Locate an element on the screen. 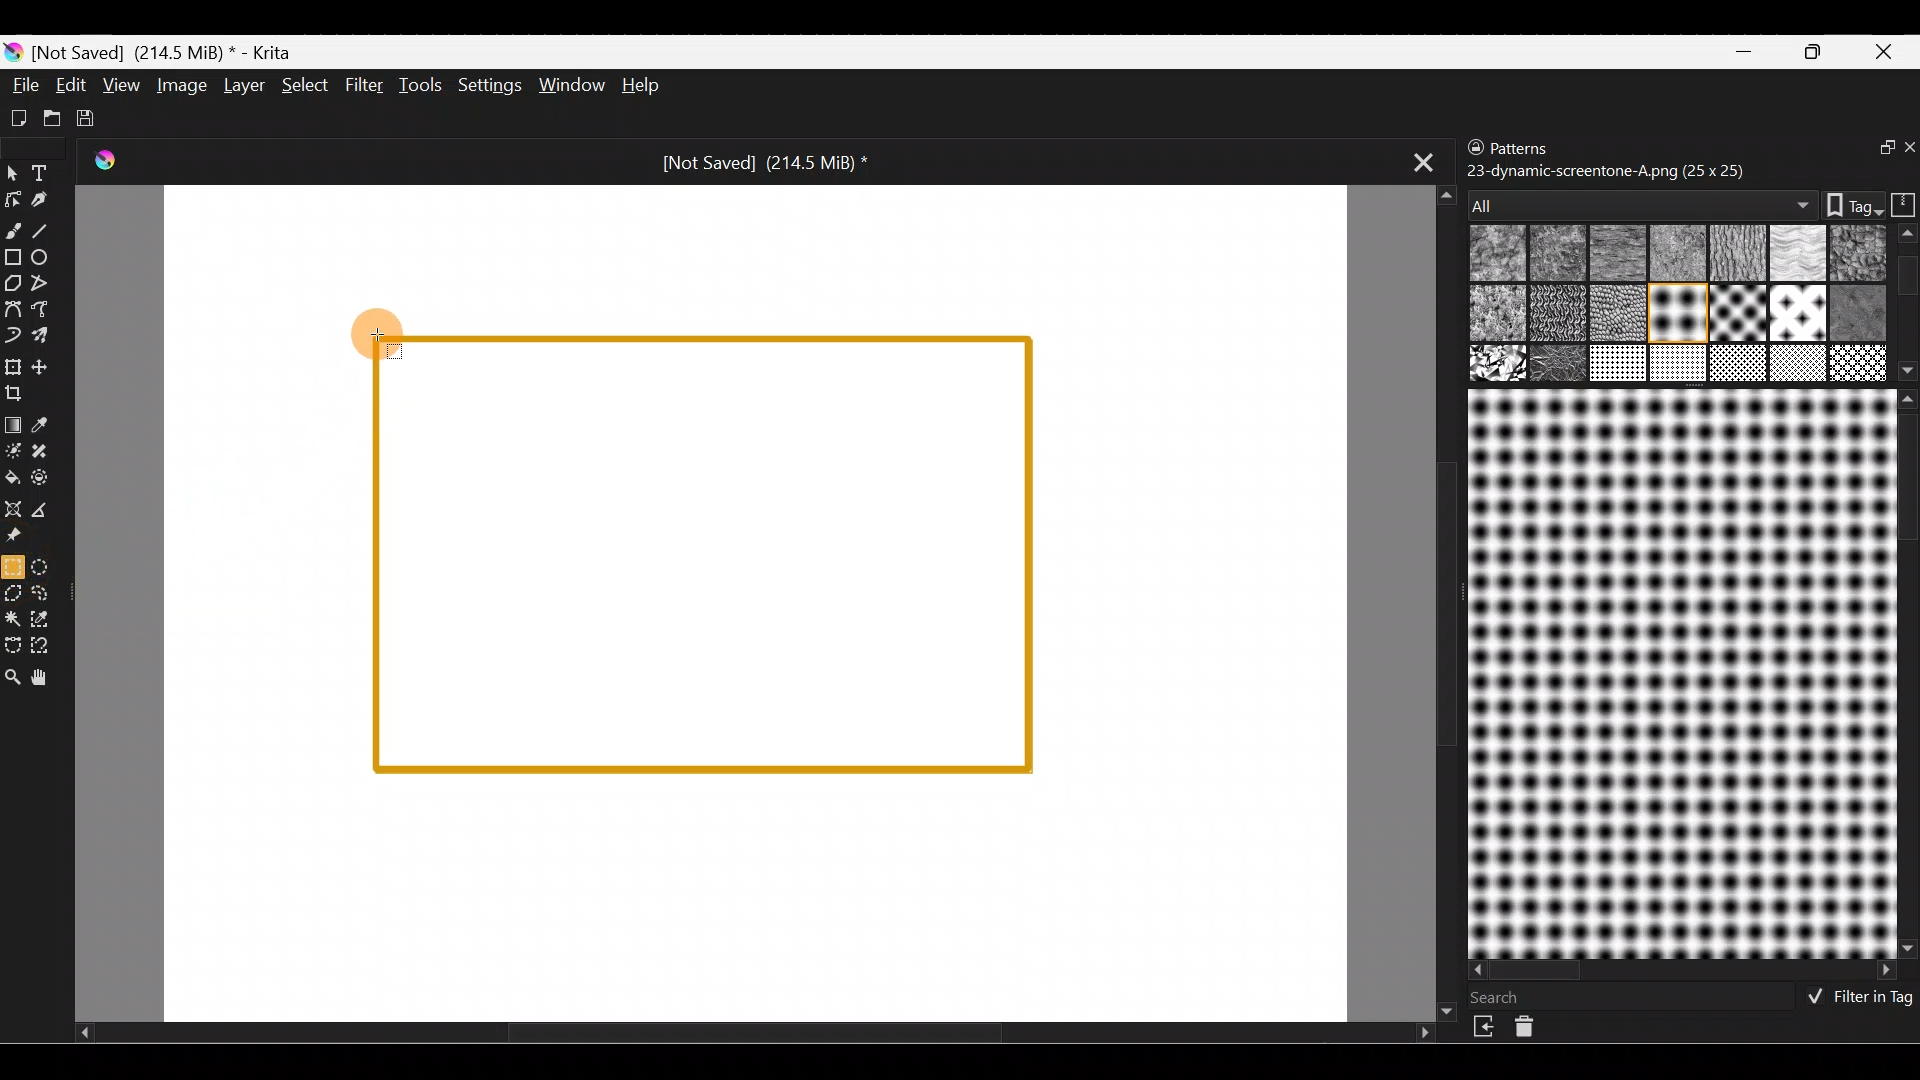 The width and height of the screenshot is (1920, 1080). Smart patch tool is located at coordinates (52, 454).